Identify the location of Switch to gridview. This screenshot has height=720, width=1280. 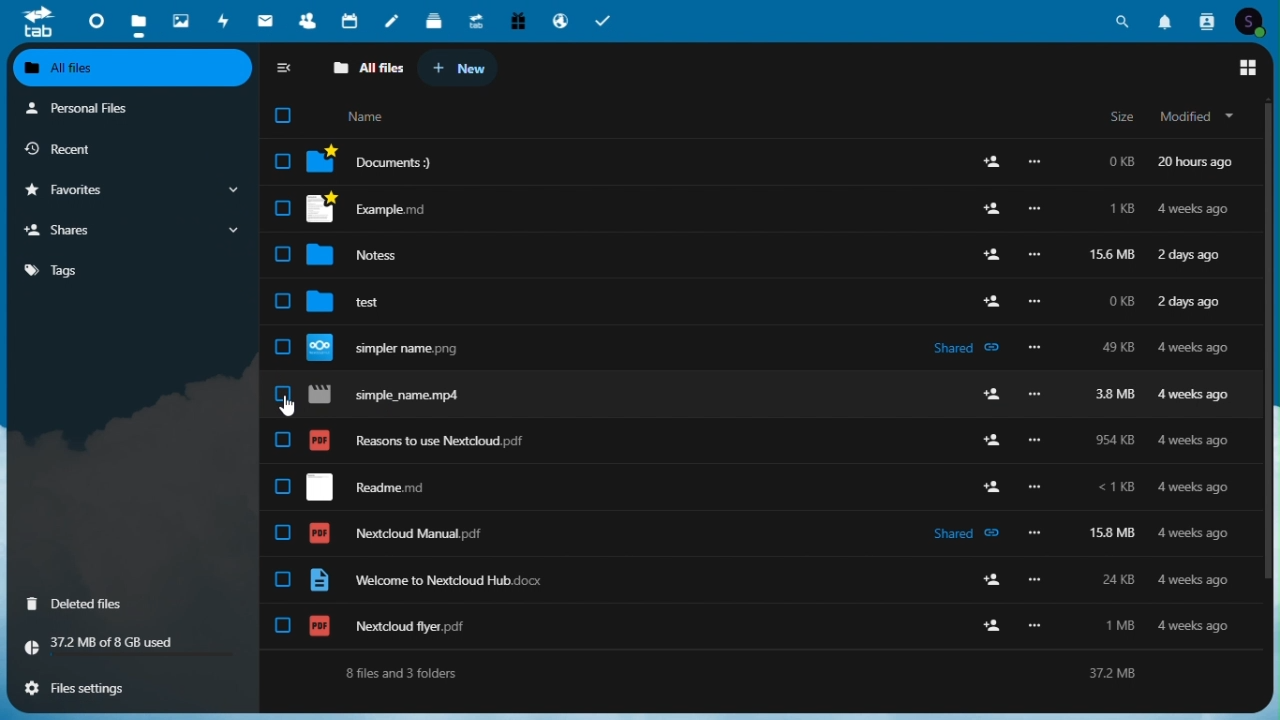
(1246, 68).